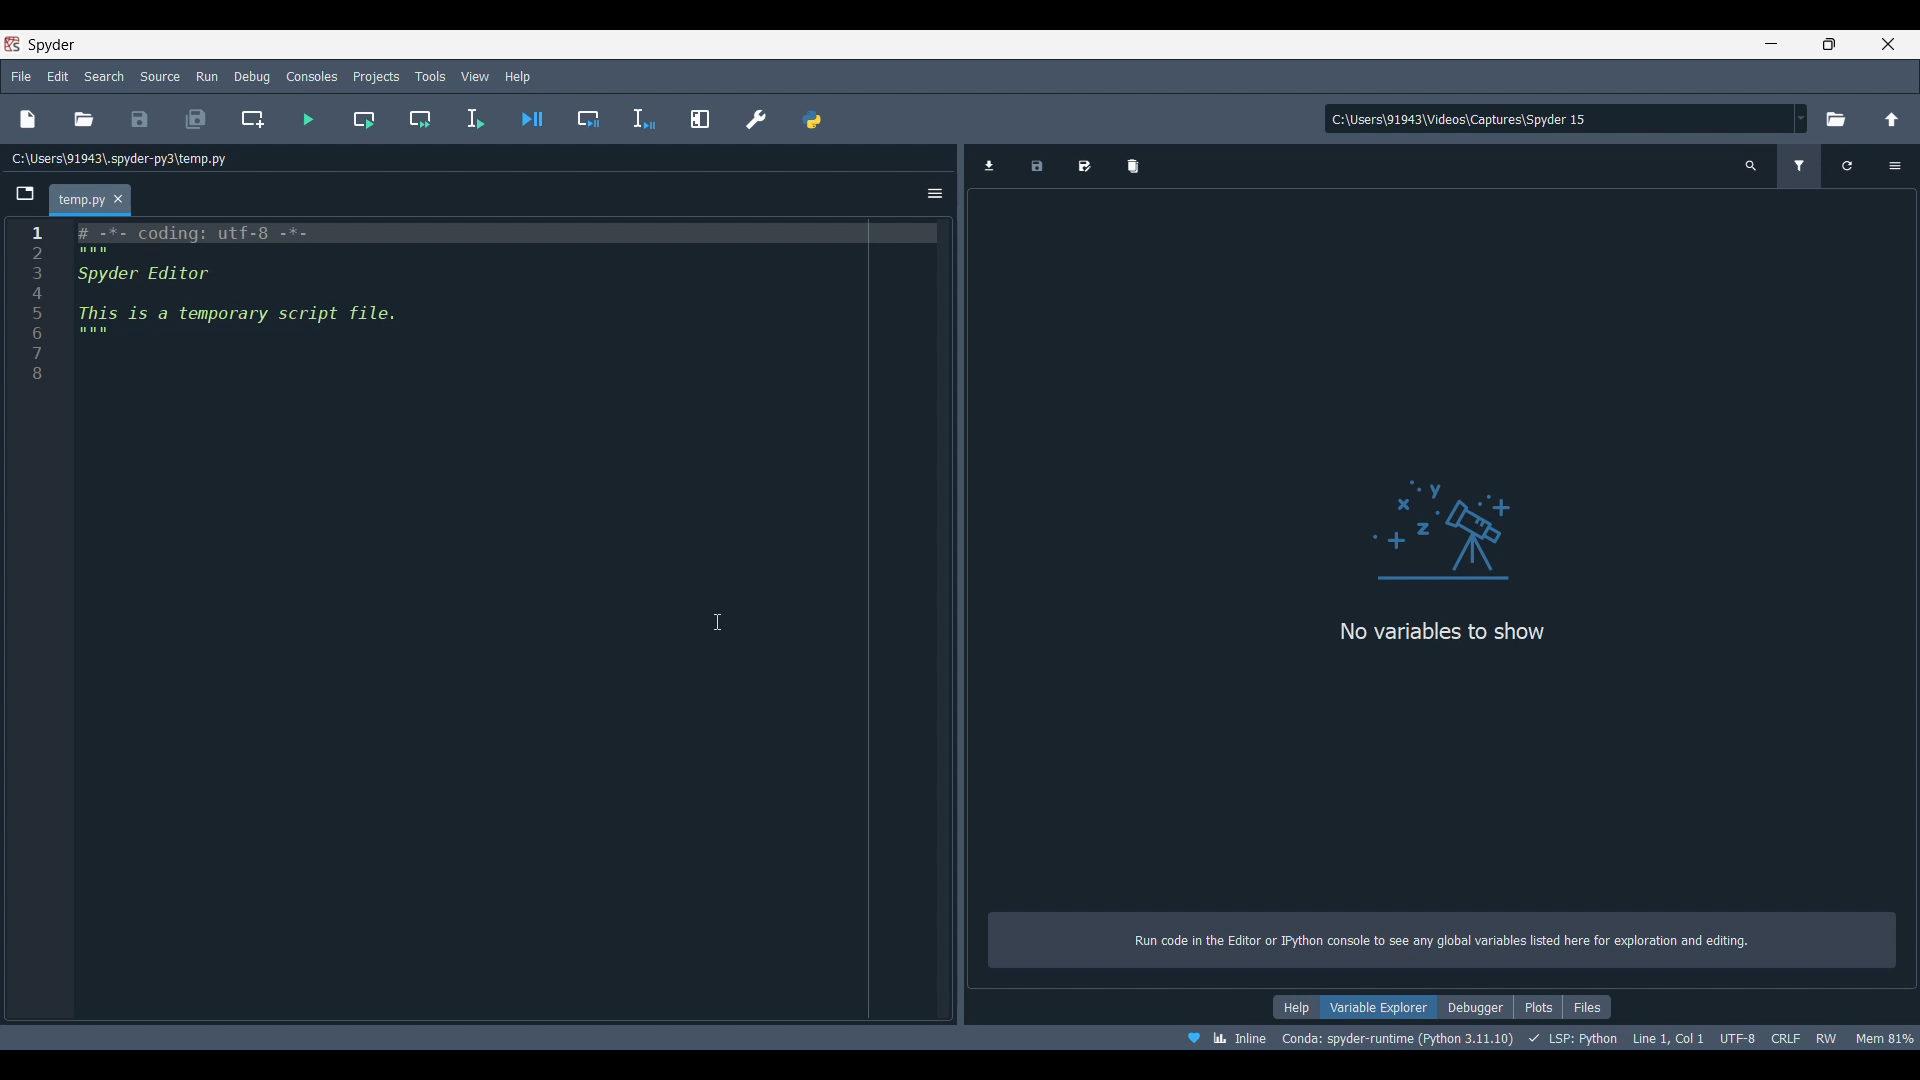 This screenshot has height=1080, width=1920. Describe the element at coordinates (1752, 166) in the screenshot. I see `Search variable by names and types` at that location.